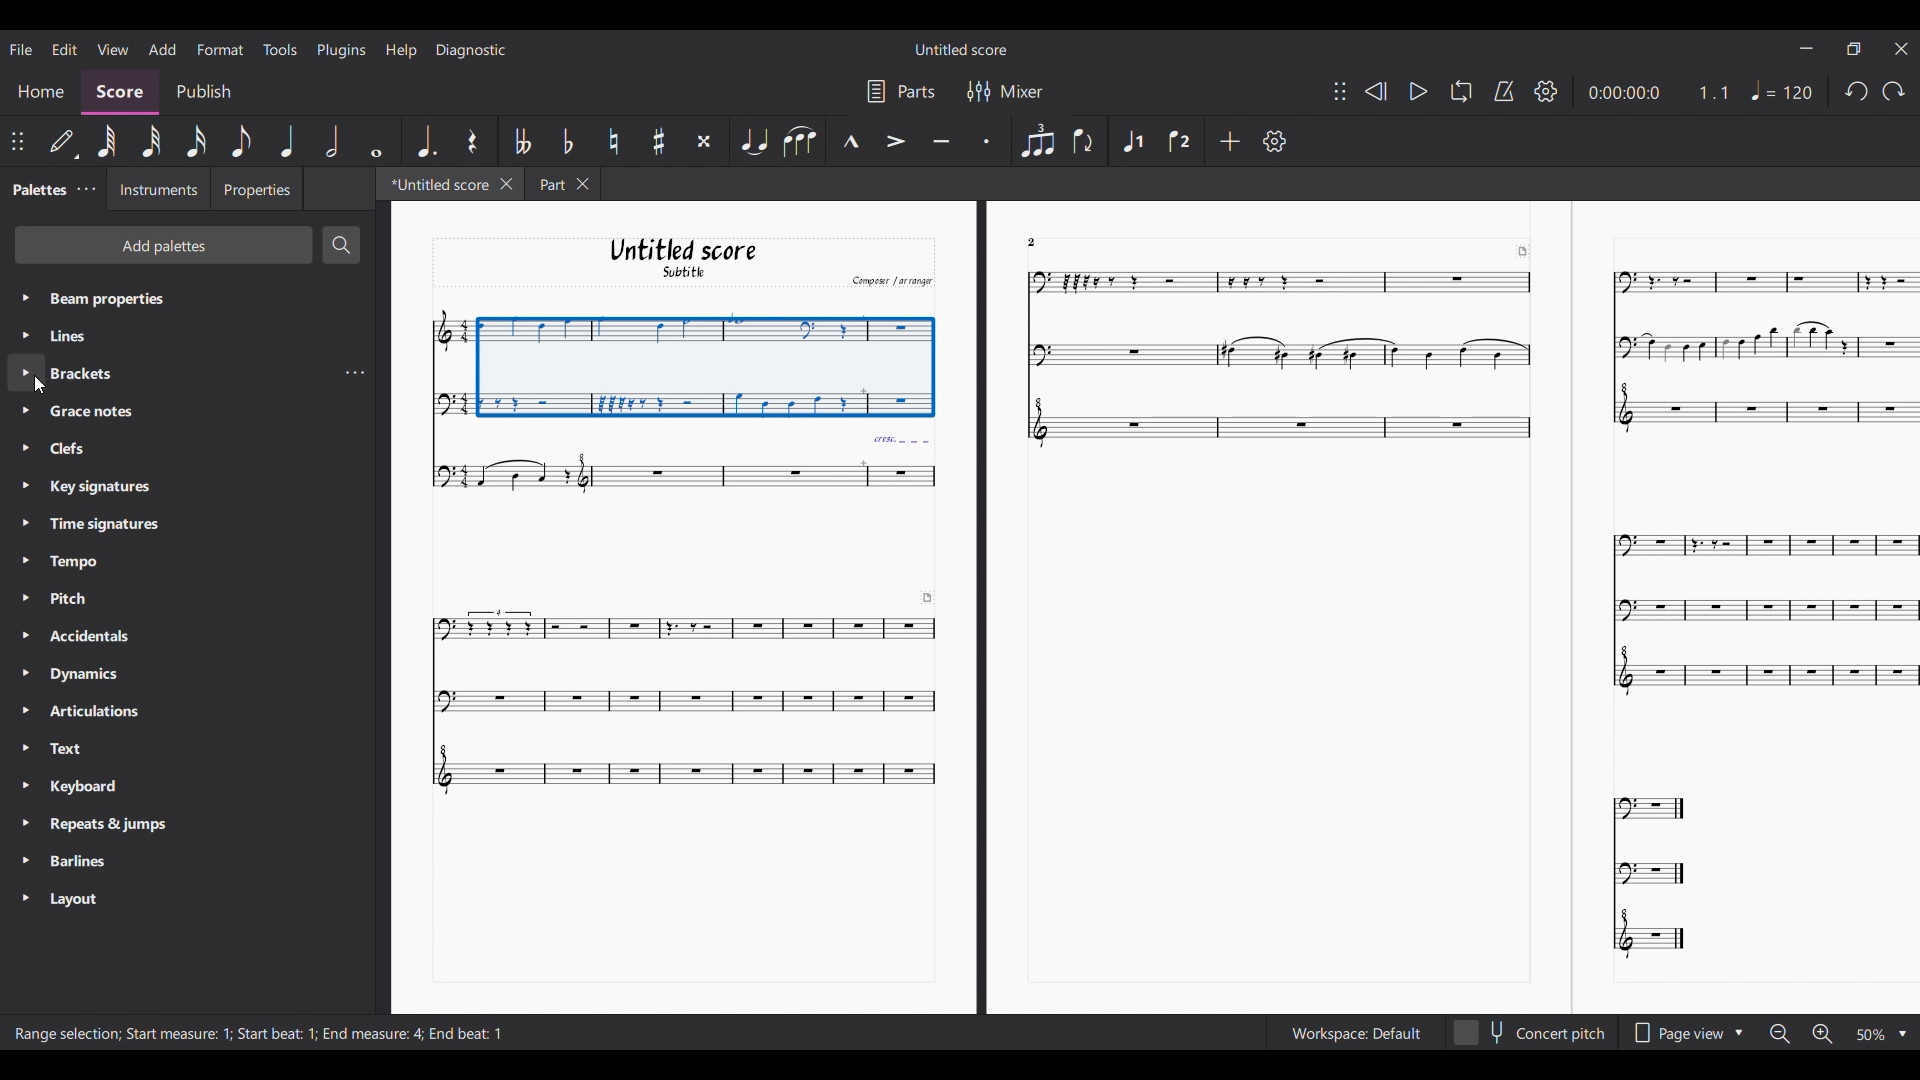 The height and width of the screenshot is (1080, 1920). What do you see at coordinates (333, 141) in the screenshot?
I see `Half note` at bounding box center [333, 141].